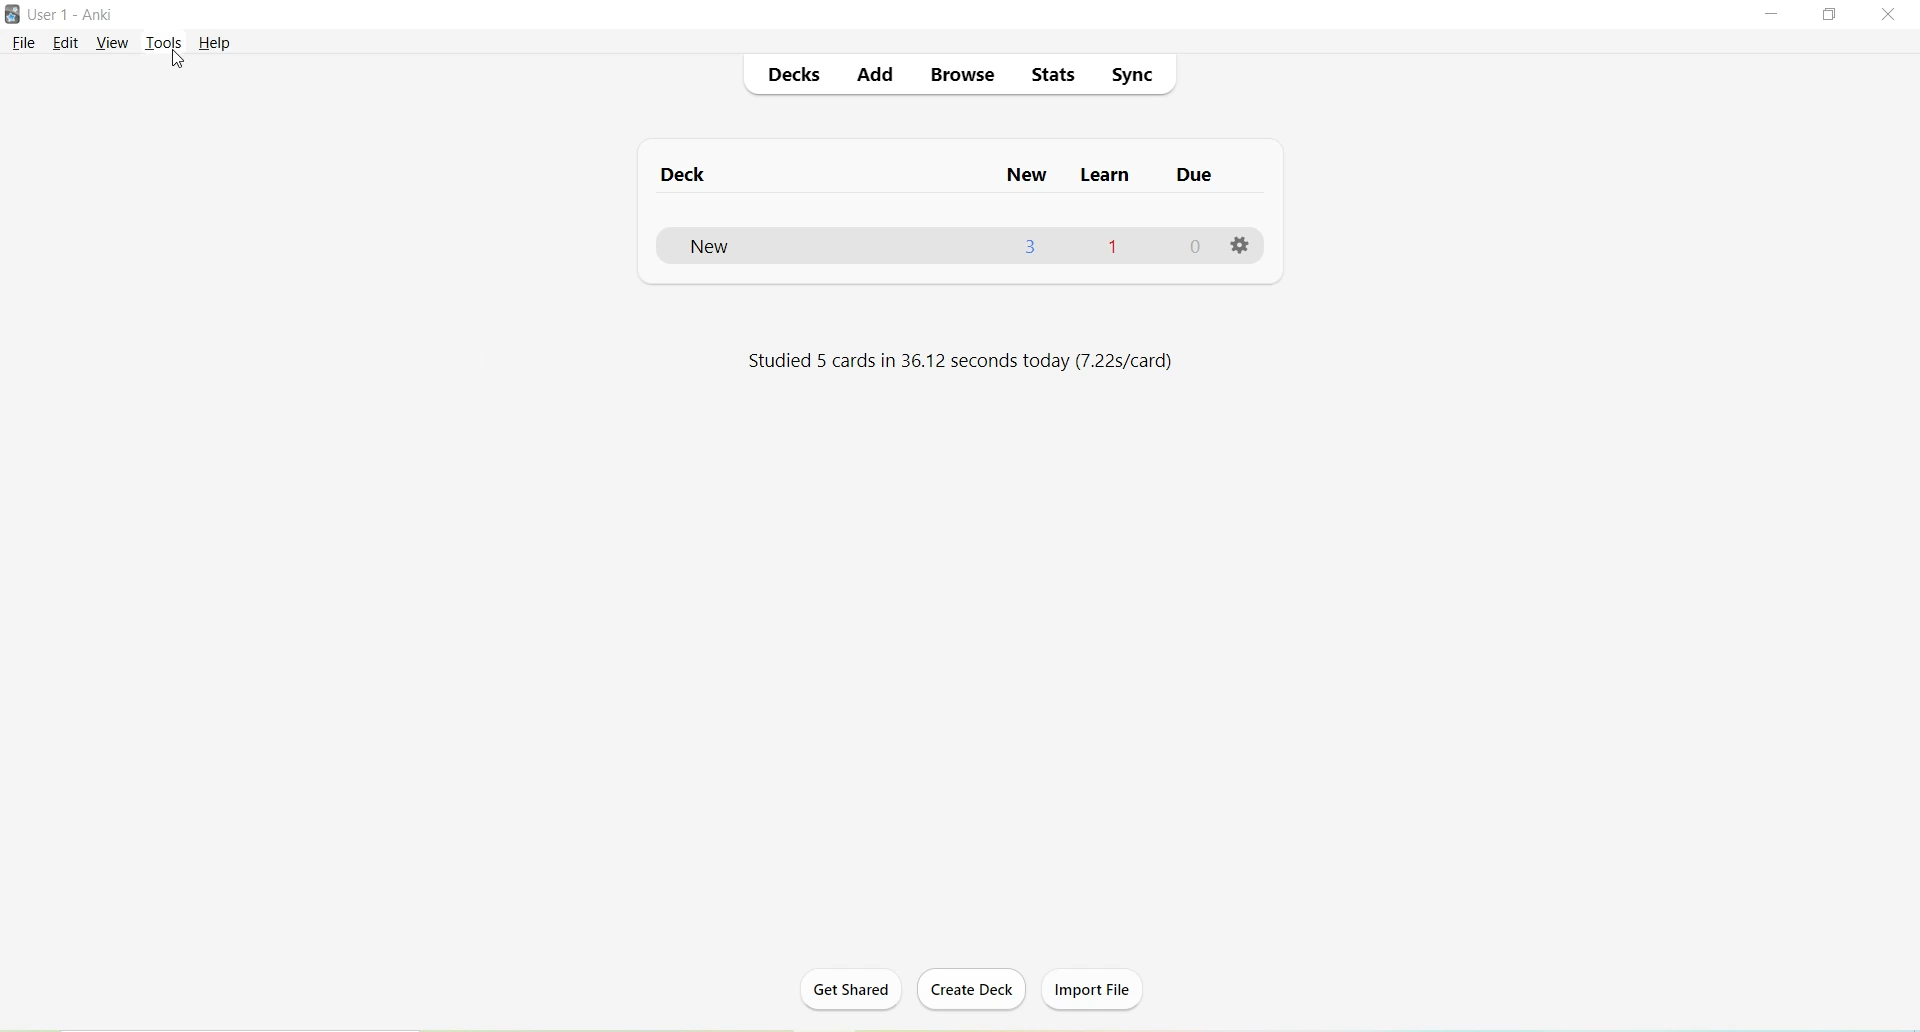 The height and width of the screenshot is (1032, 1920). Describe the element at coordinates (955, 363) in the screenshot. I see `Studied 5 cards in 36.12 seconds today (7.22s/card)` at that location.